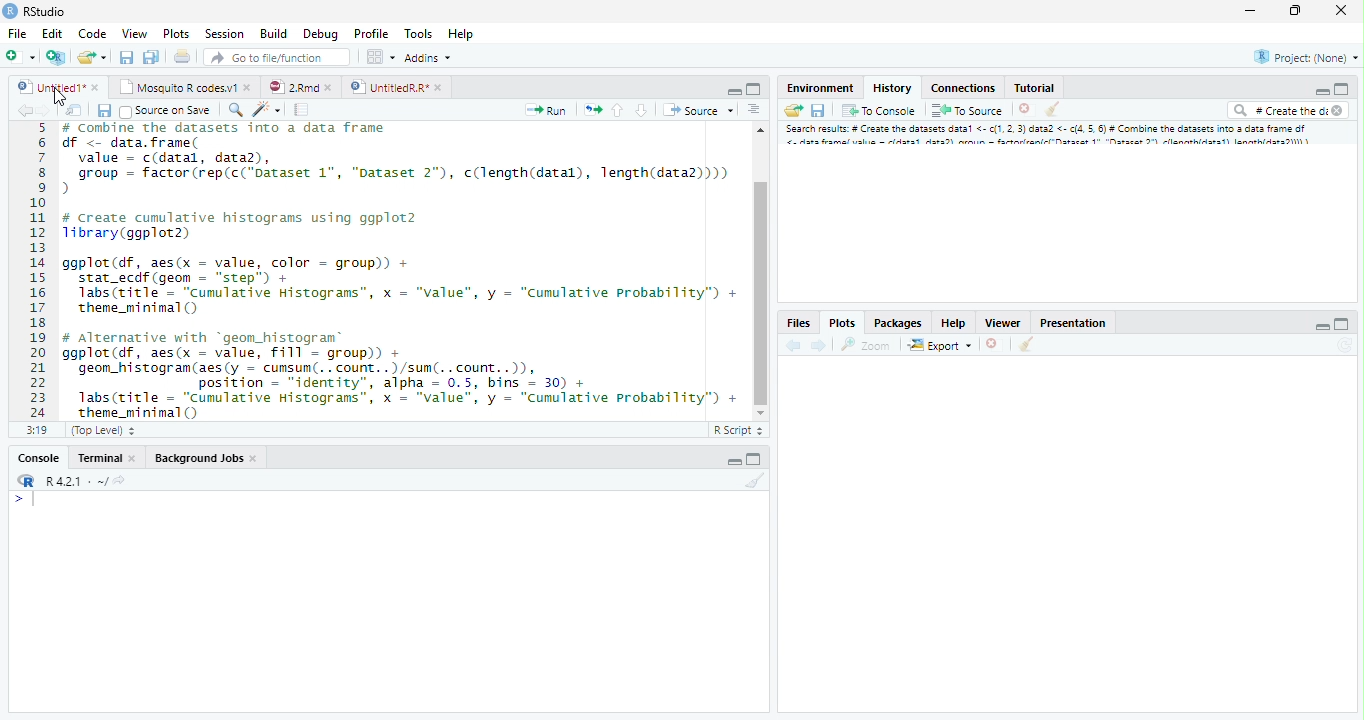 This screenshot has height=720, width=1364. I want to click on Untitled, so click(61, 85).